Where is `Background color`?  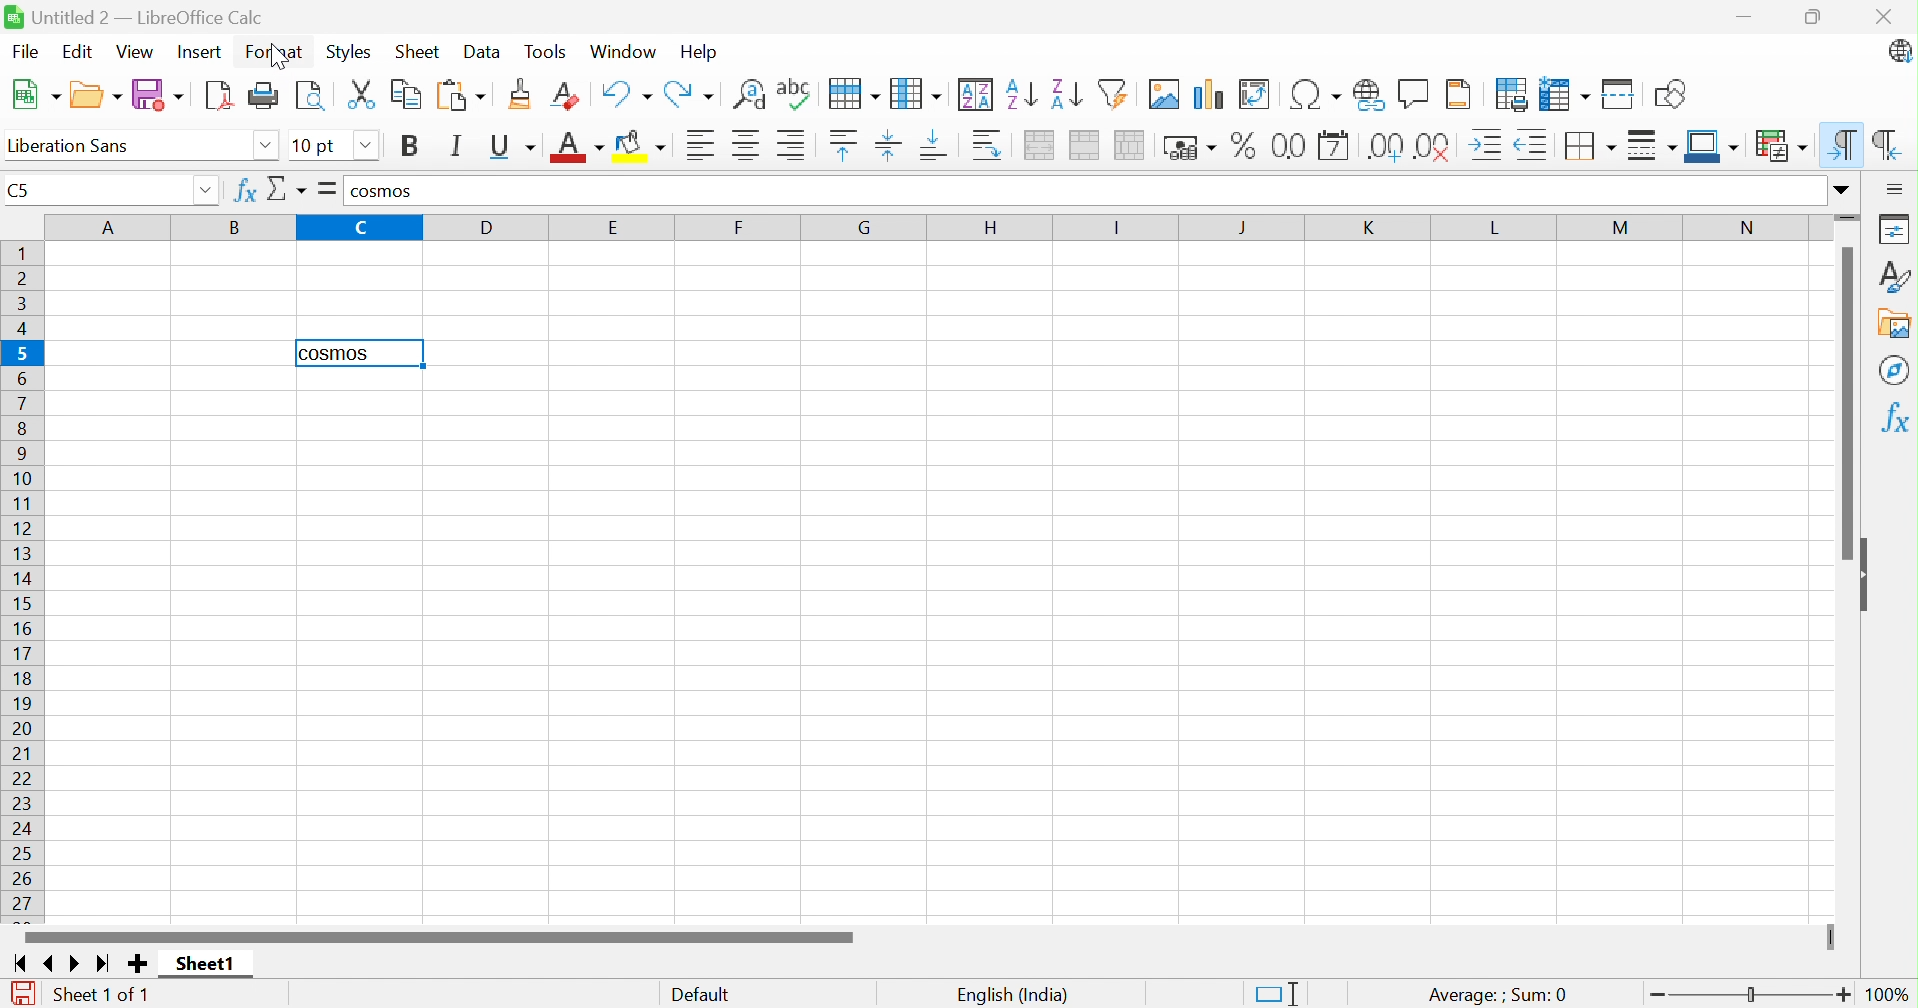
Background color is located at coordinates (641, 146).